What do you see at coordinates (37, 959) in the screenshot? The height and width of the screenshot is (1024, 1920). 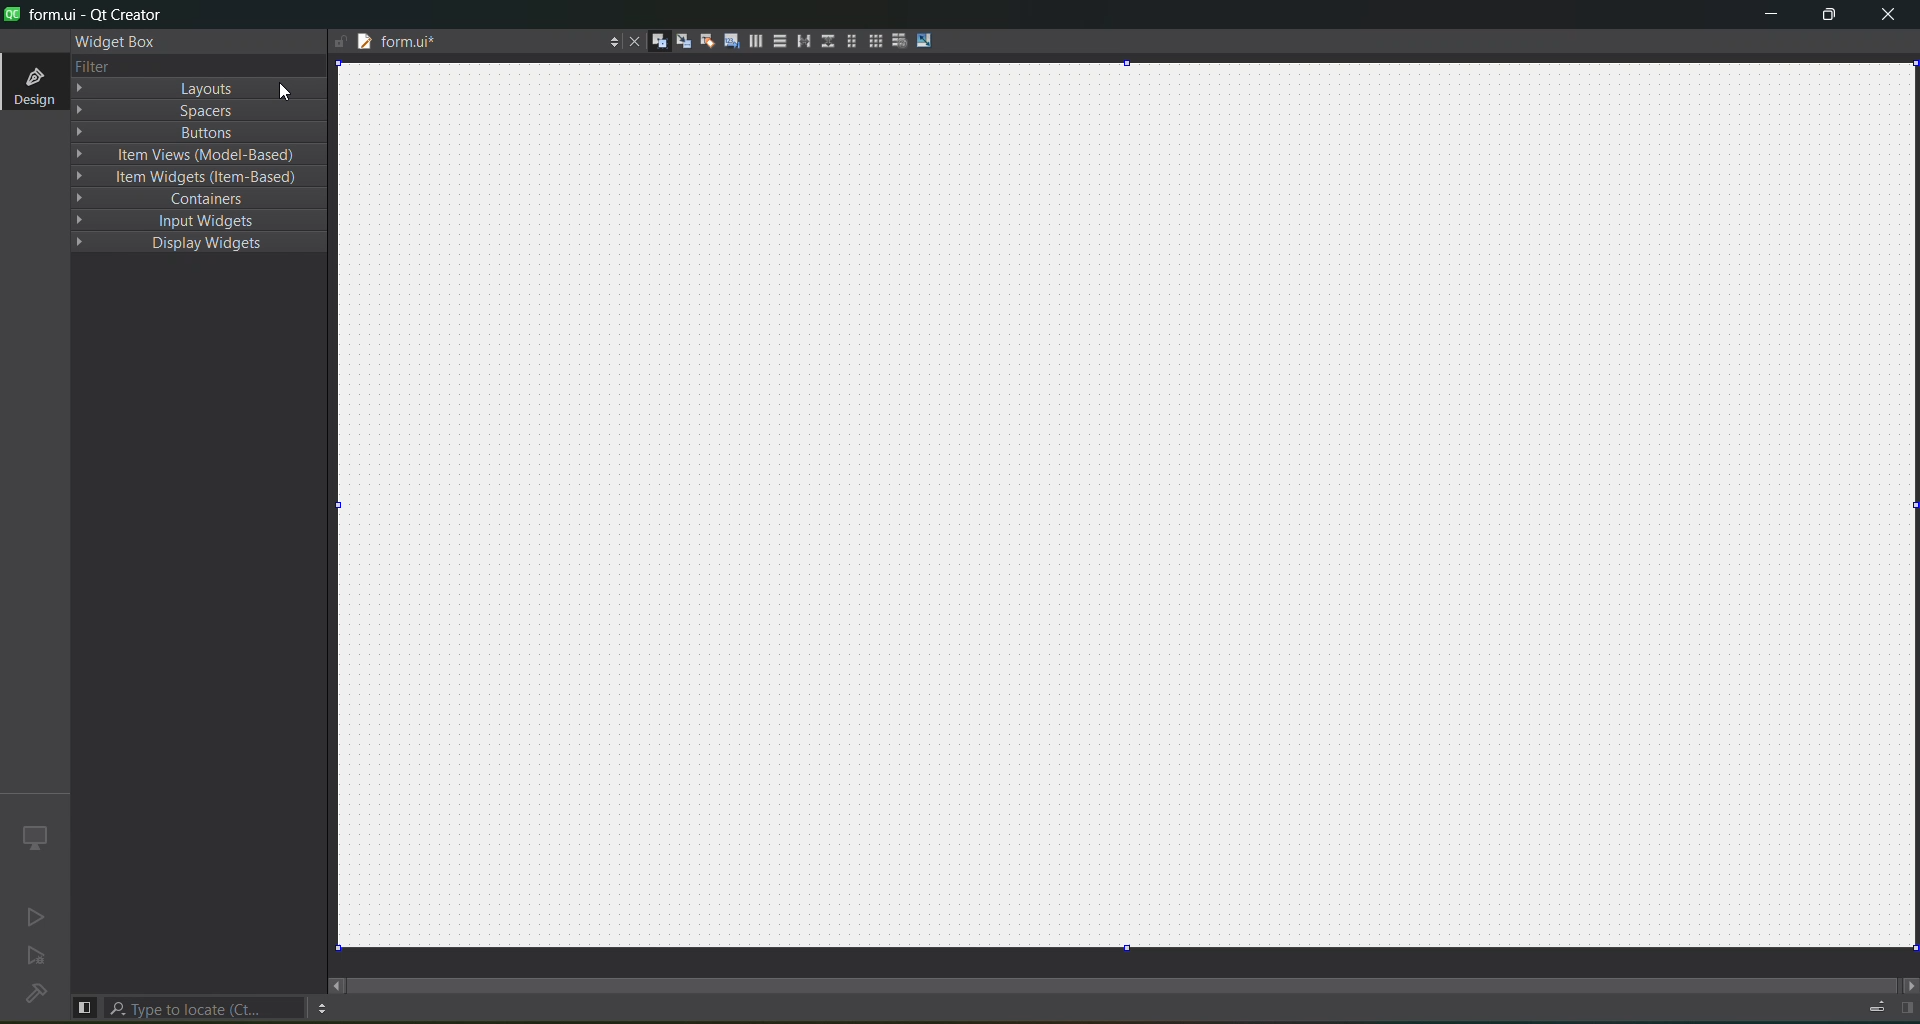 I see `no active project` at bounding box center [37, 959].